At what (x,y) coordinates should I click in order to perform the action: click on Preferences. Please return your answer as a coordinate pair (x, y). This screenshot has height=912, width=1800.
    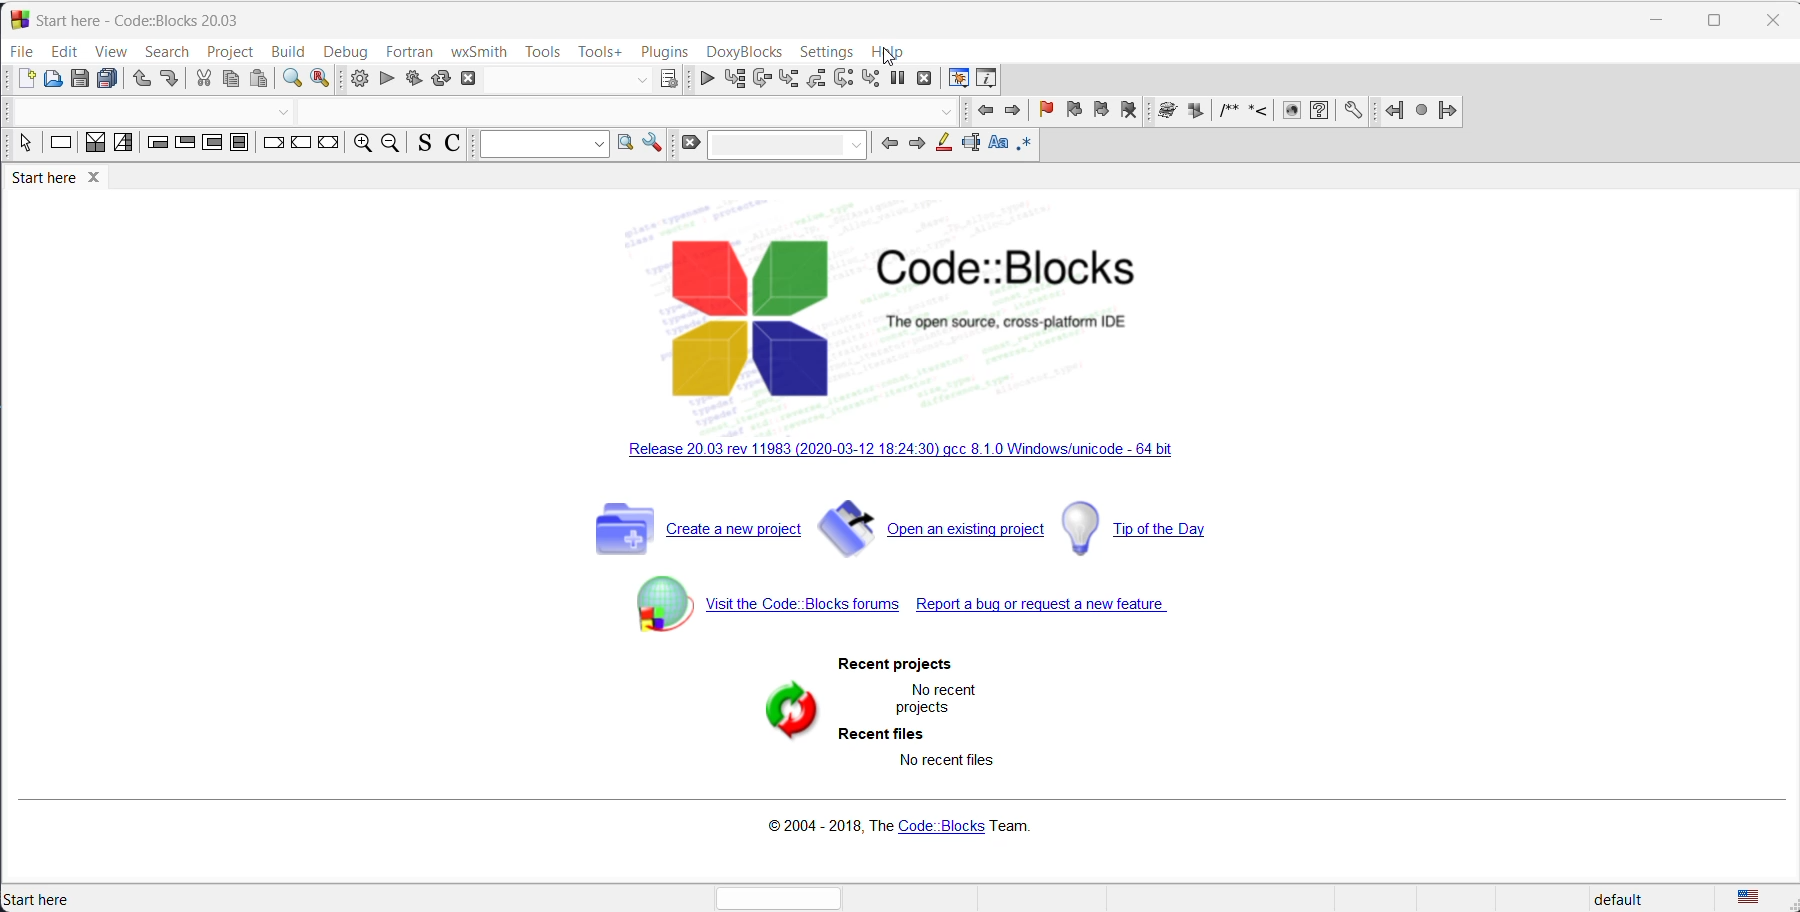
    Looking at the image, I should click on (1353, 112).